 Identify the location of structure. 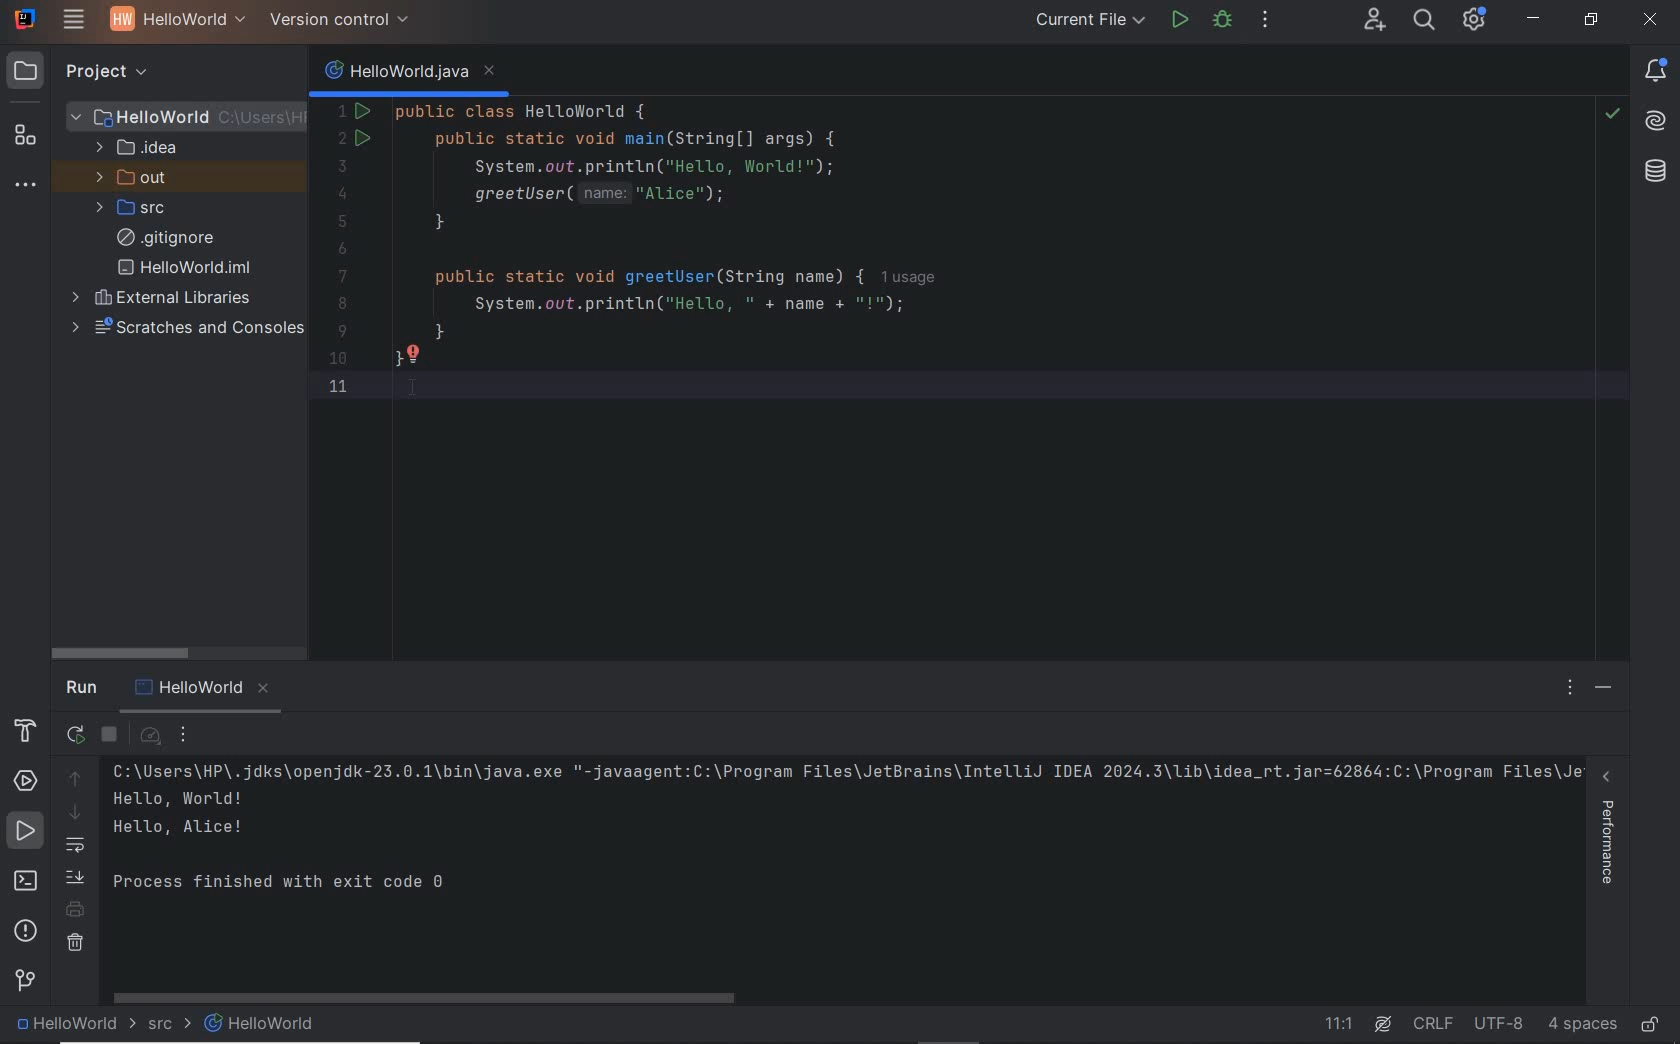
(24, 139).